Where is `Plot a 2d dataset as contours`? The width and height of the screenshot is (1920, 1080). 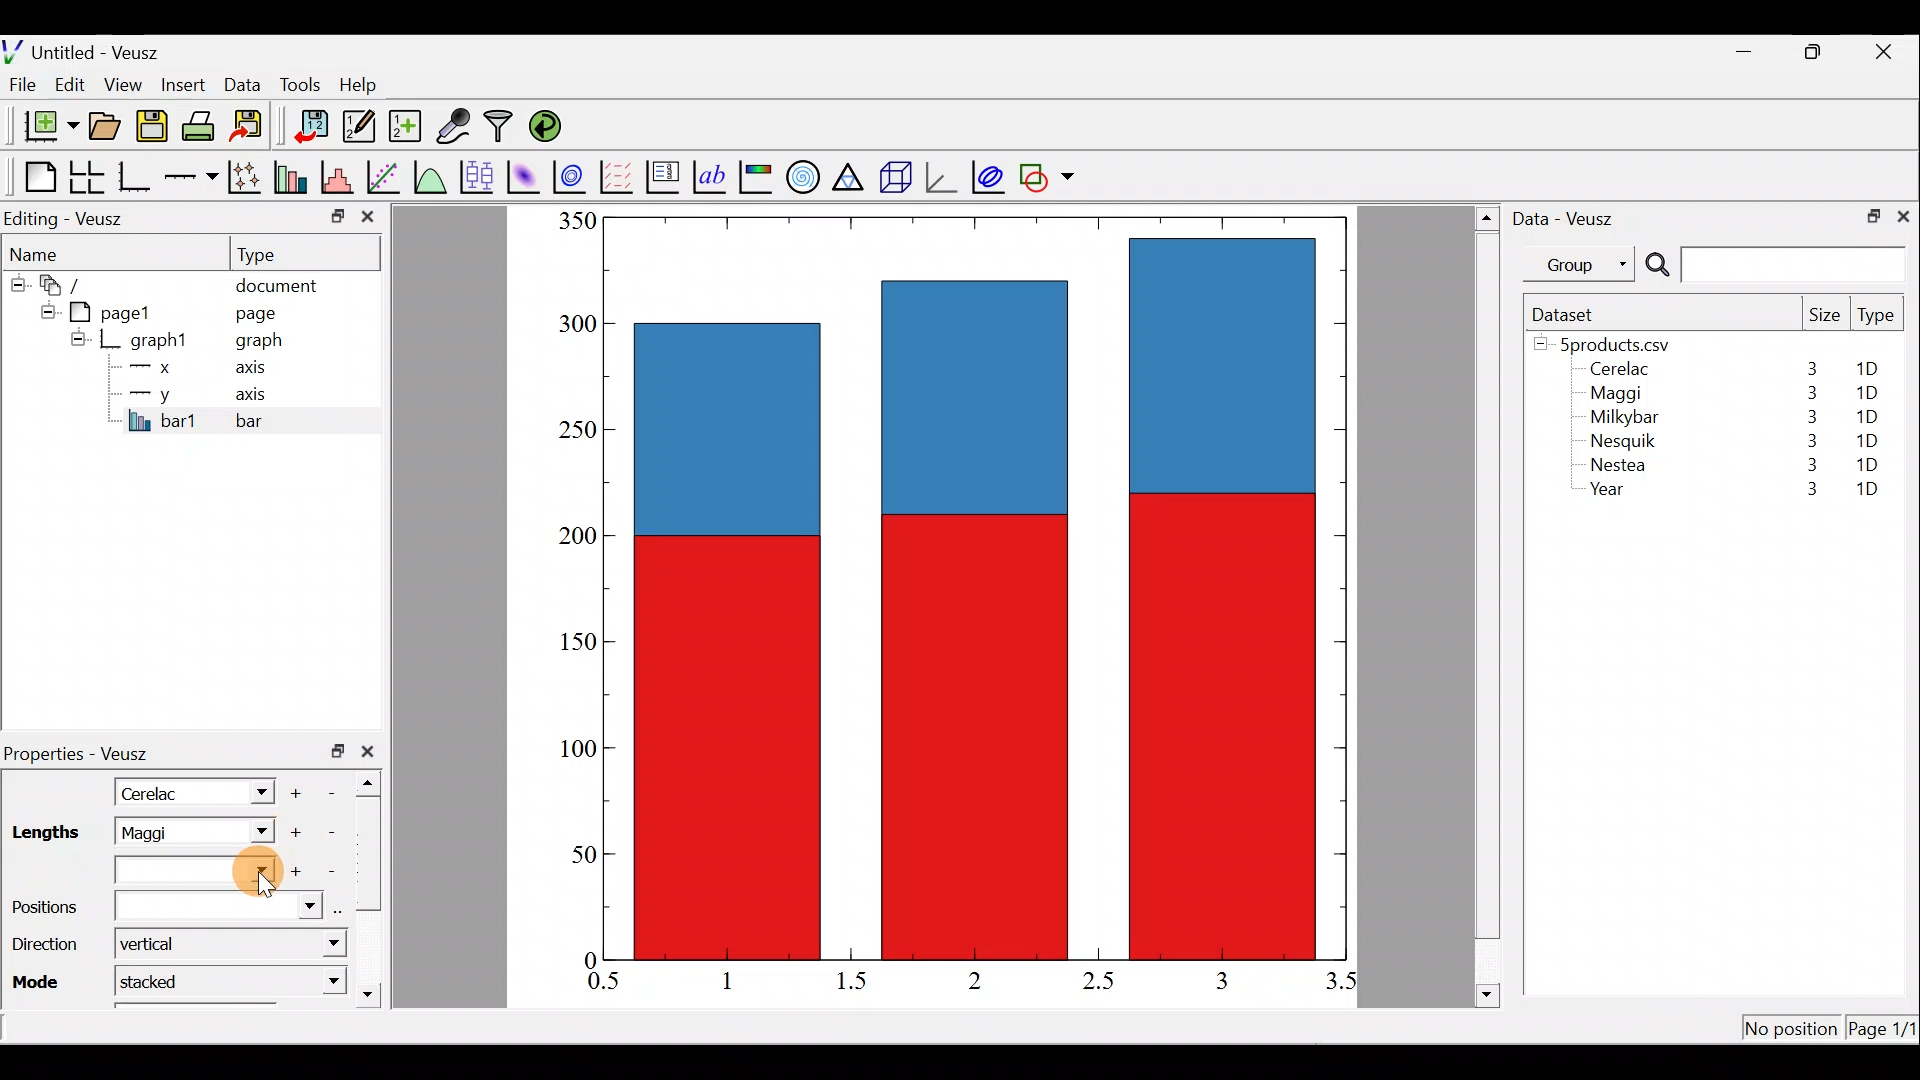 Plot a 2d dataset as contours is located at coordinates (574, 176).